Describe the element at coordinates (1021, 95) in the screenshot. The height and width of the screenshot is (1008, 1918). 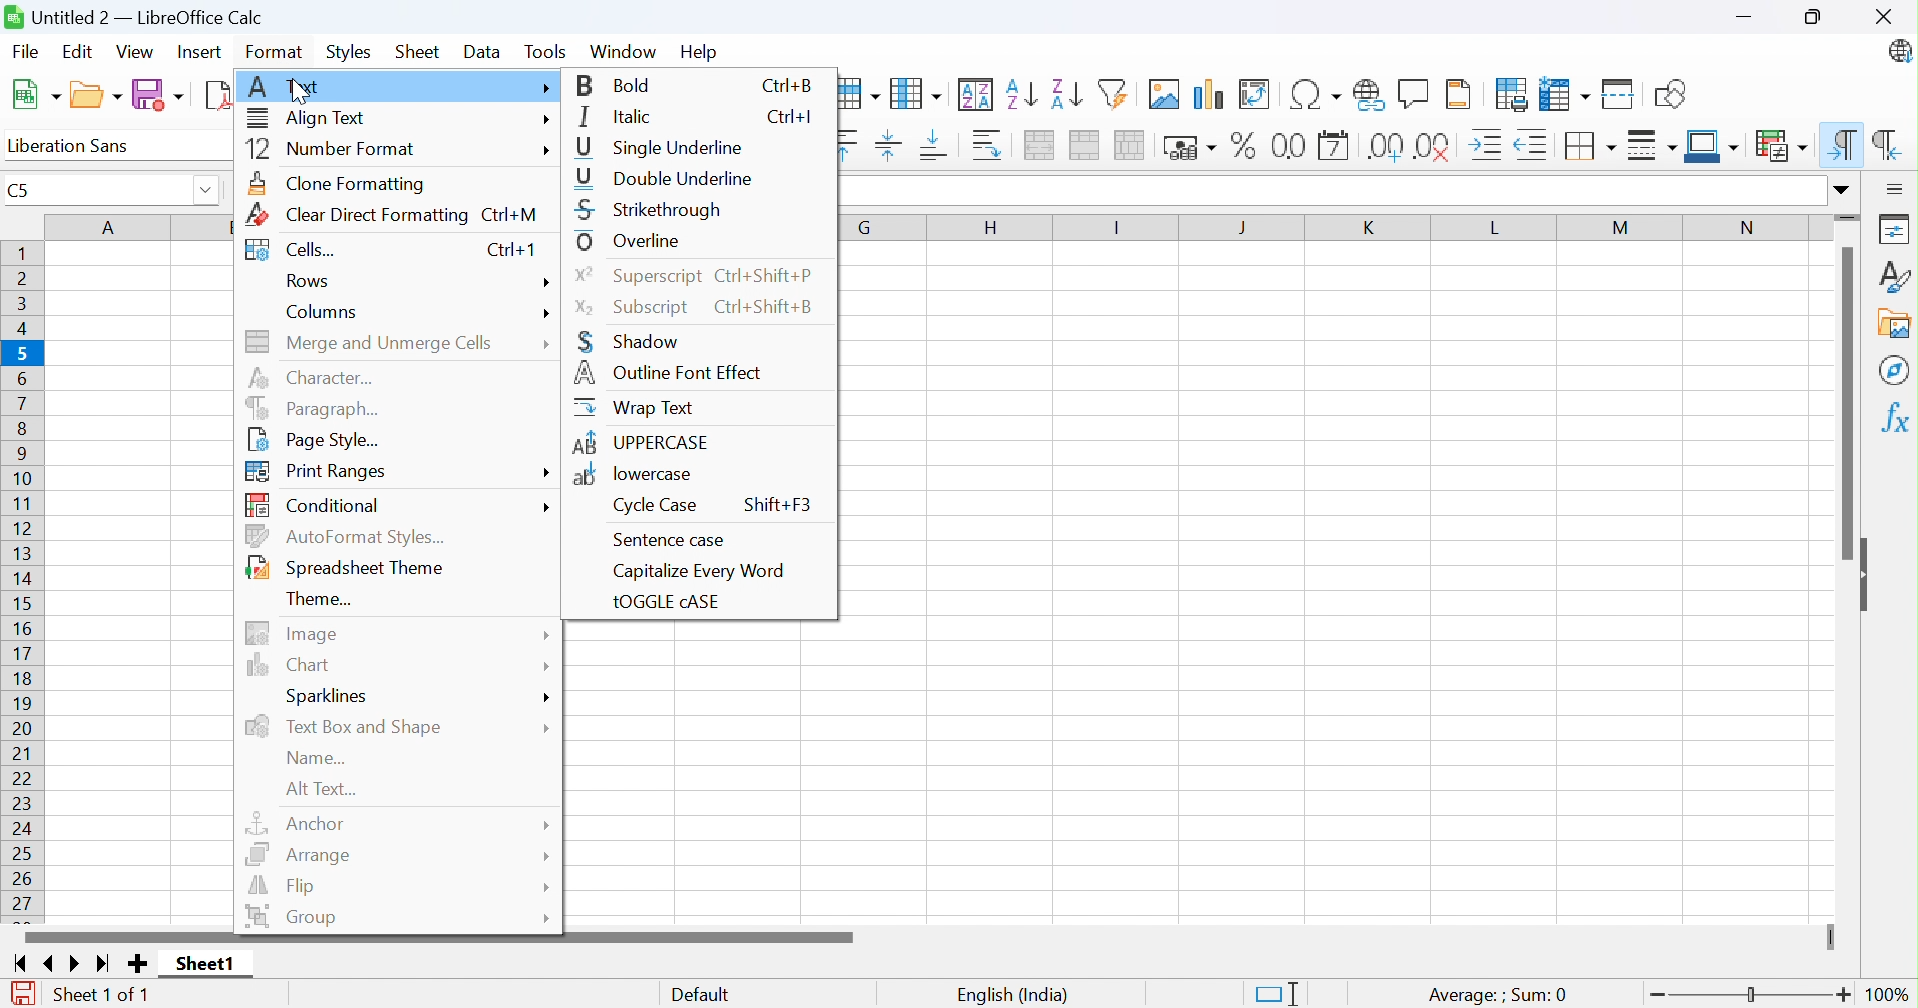
I see `Sort ascending` at that location.